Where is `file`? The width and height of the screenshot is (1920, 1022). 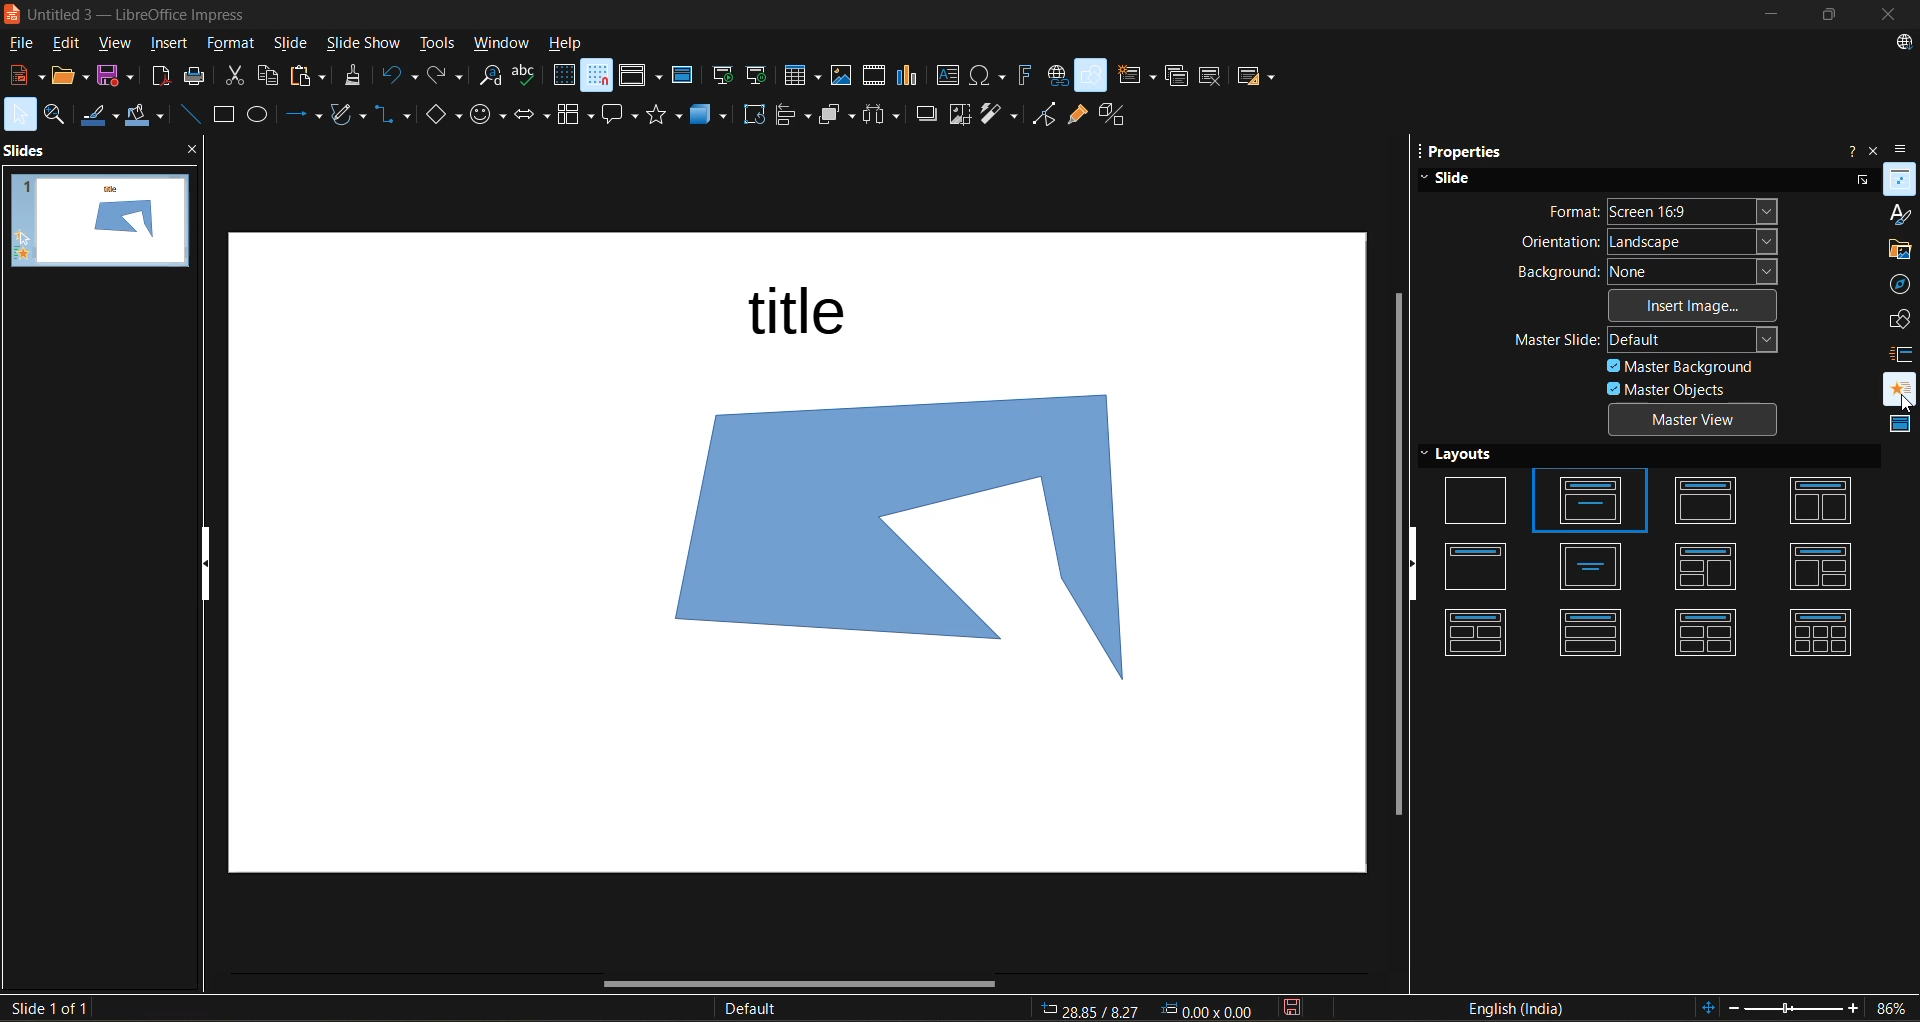 file is located at coordinates (20, 41).